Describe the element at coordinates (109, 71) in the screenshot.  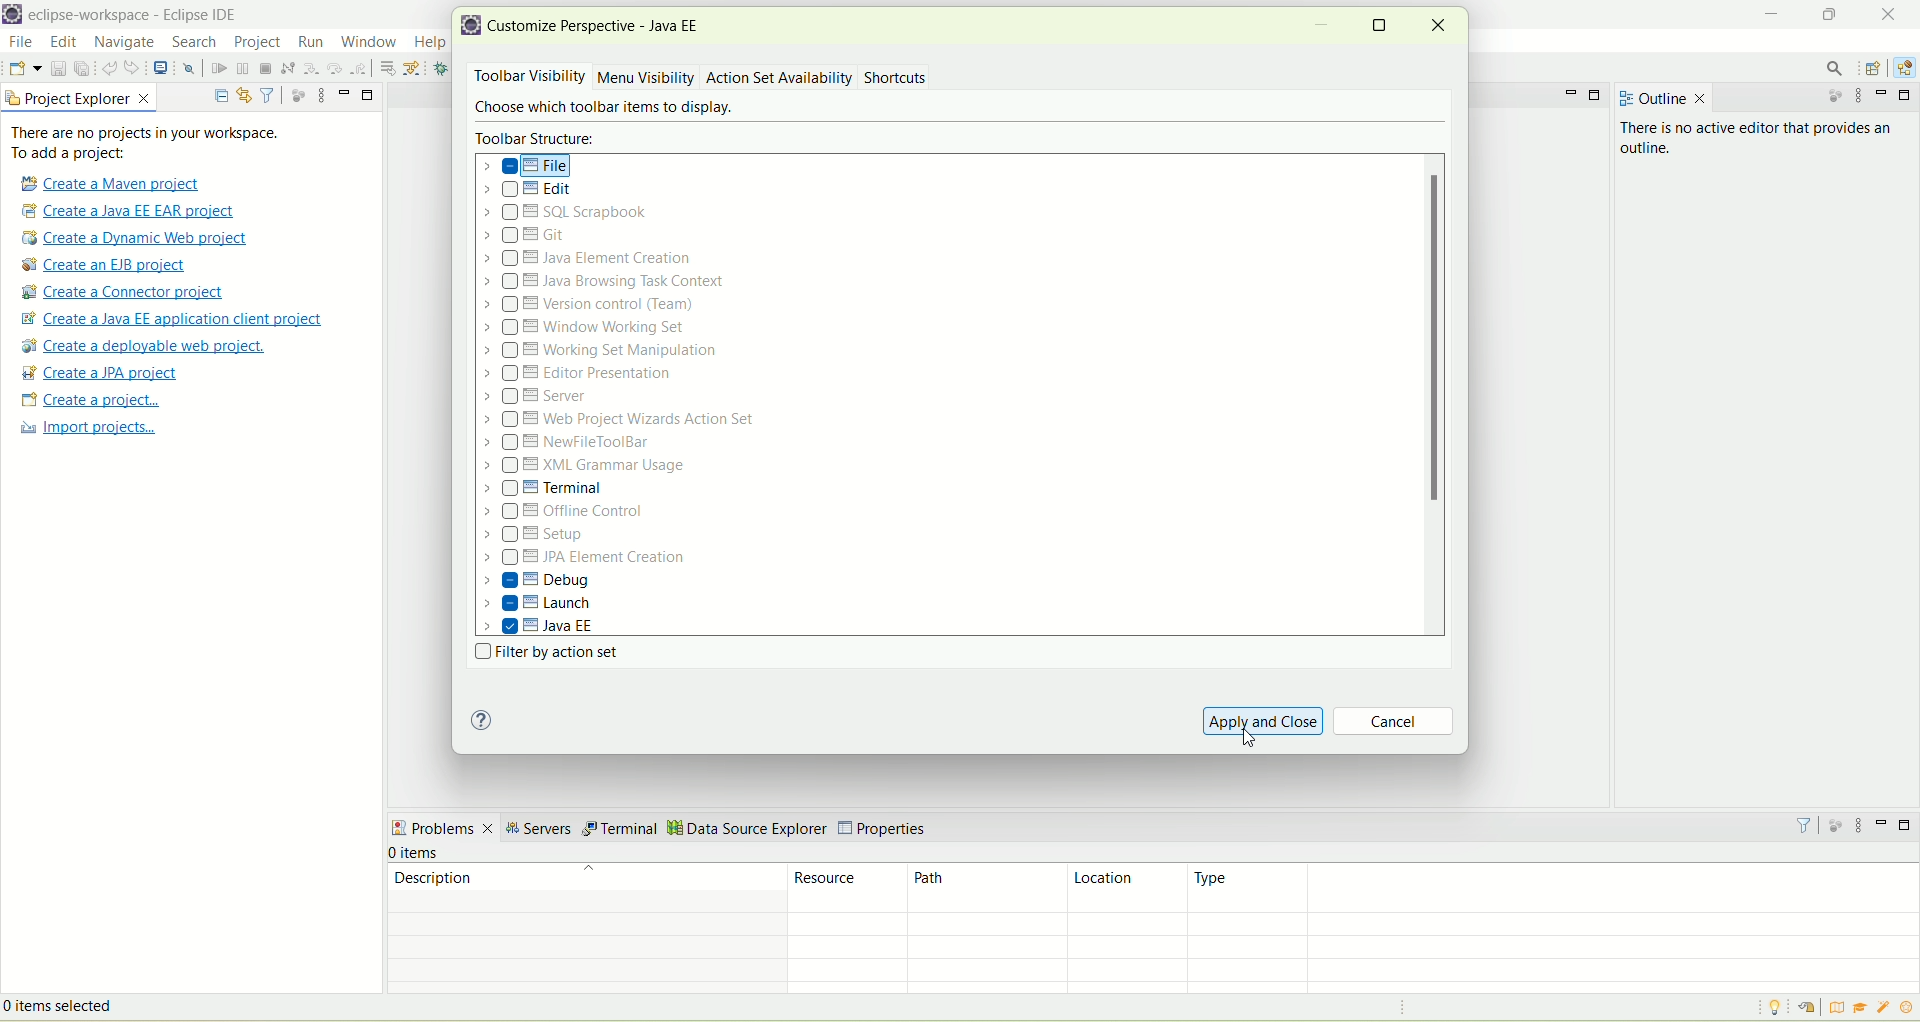
I see `undo` at that location.